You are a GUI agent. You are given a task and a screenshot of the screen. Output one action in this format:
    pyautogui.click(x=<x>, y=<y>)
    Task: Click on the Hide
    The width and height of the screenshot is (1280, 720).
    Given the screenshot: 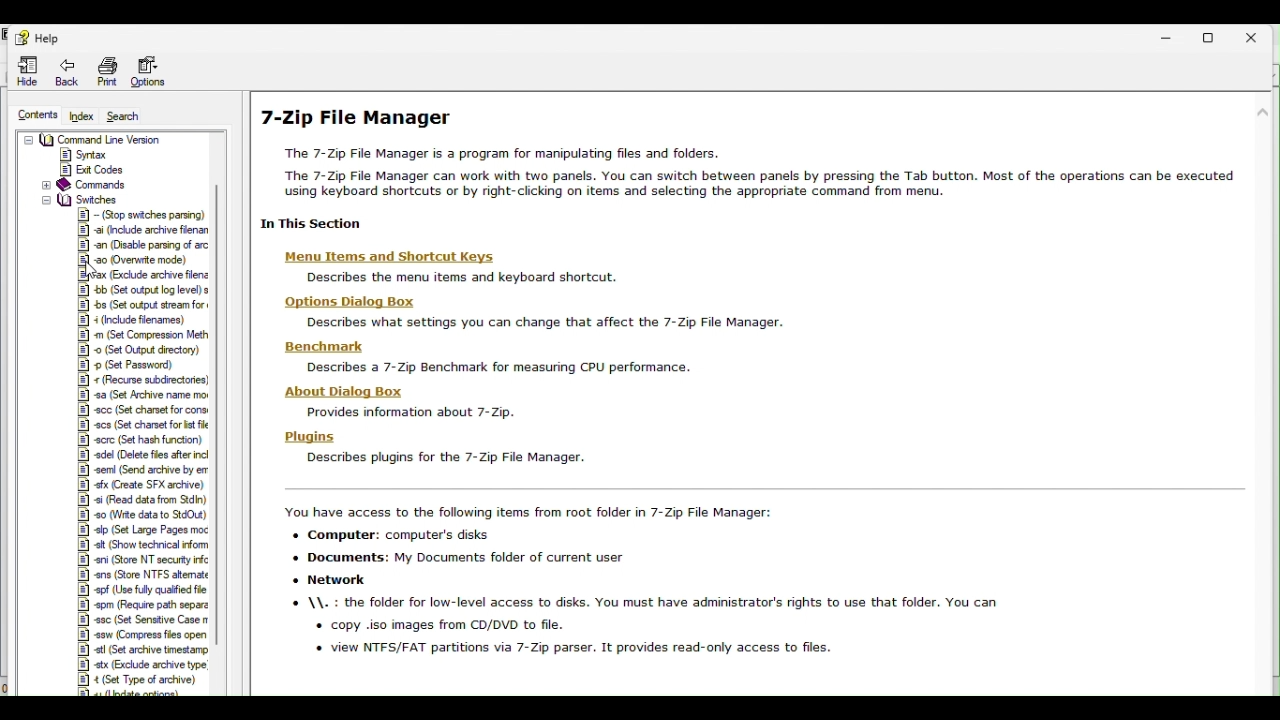 What is the action you would take?
    pyautogui.click(x=29, y=70)
    